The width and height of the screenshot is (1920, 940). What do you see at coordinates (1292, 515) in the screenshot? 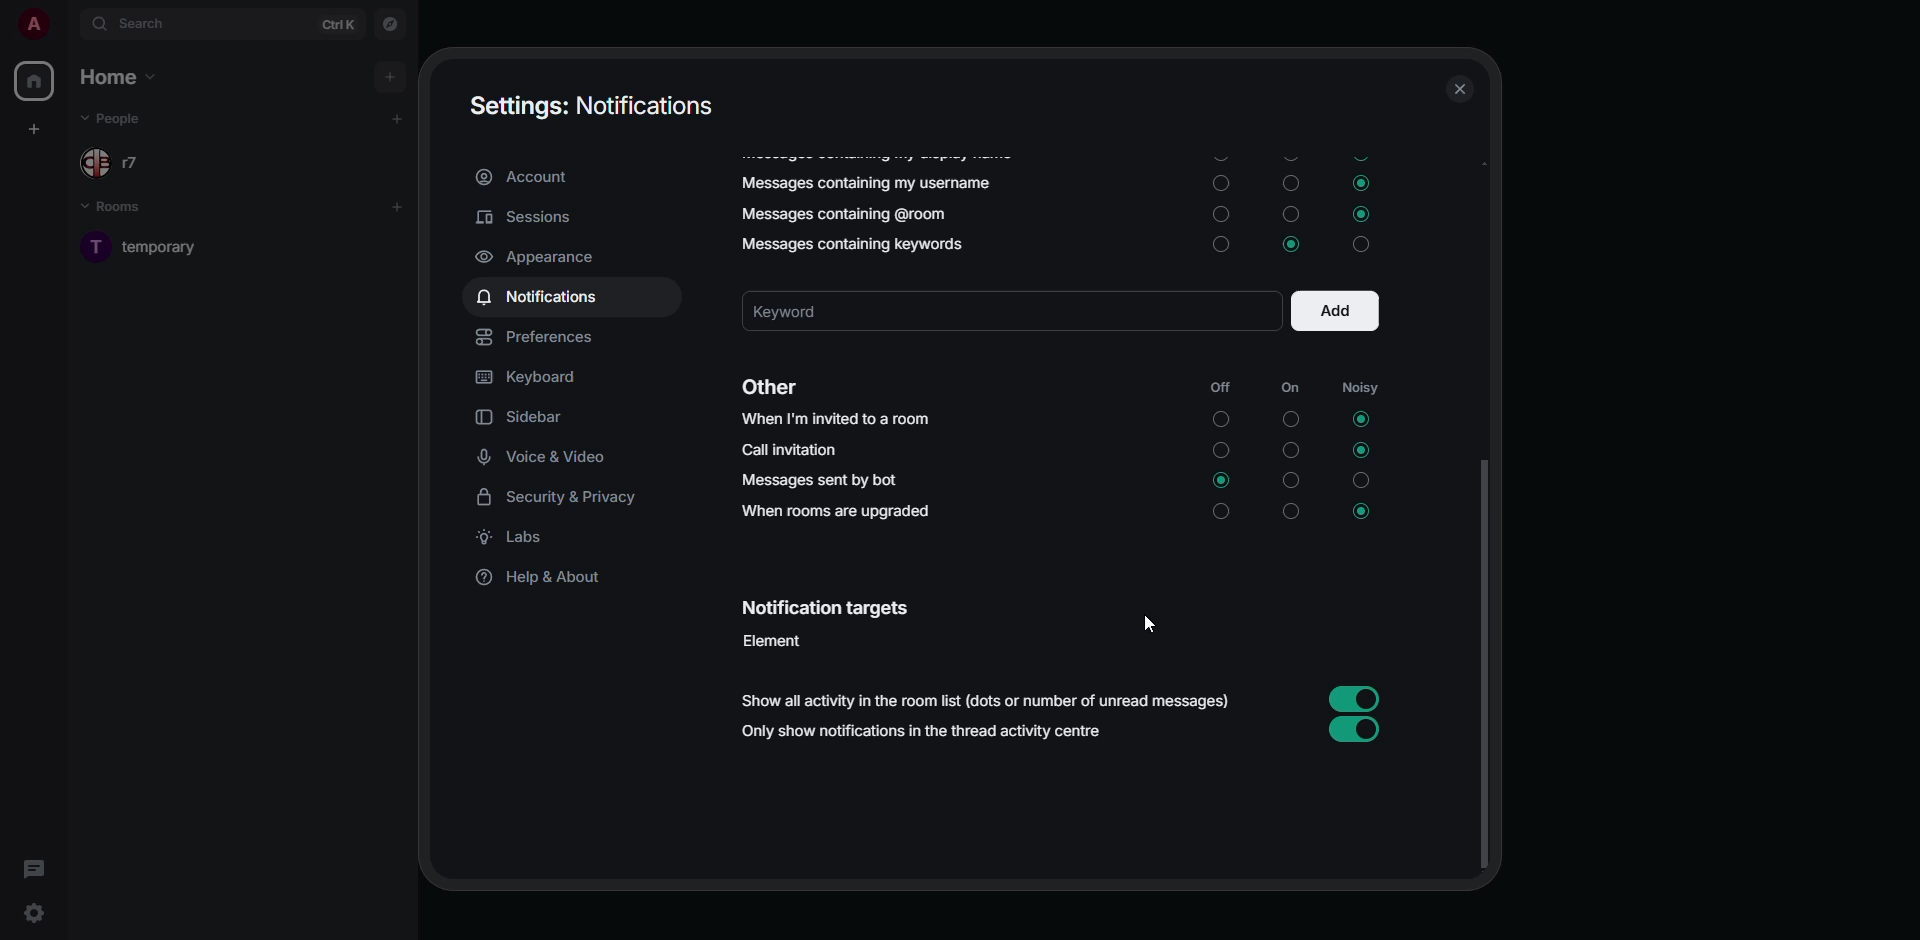
I see `On` at bounding box center [1292, 515].